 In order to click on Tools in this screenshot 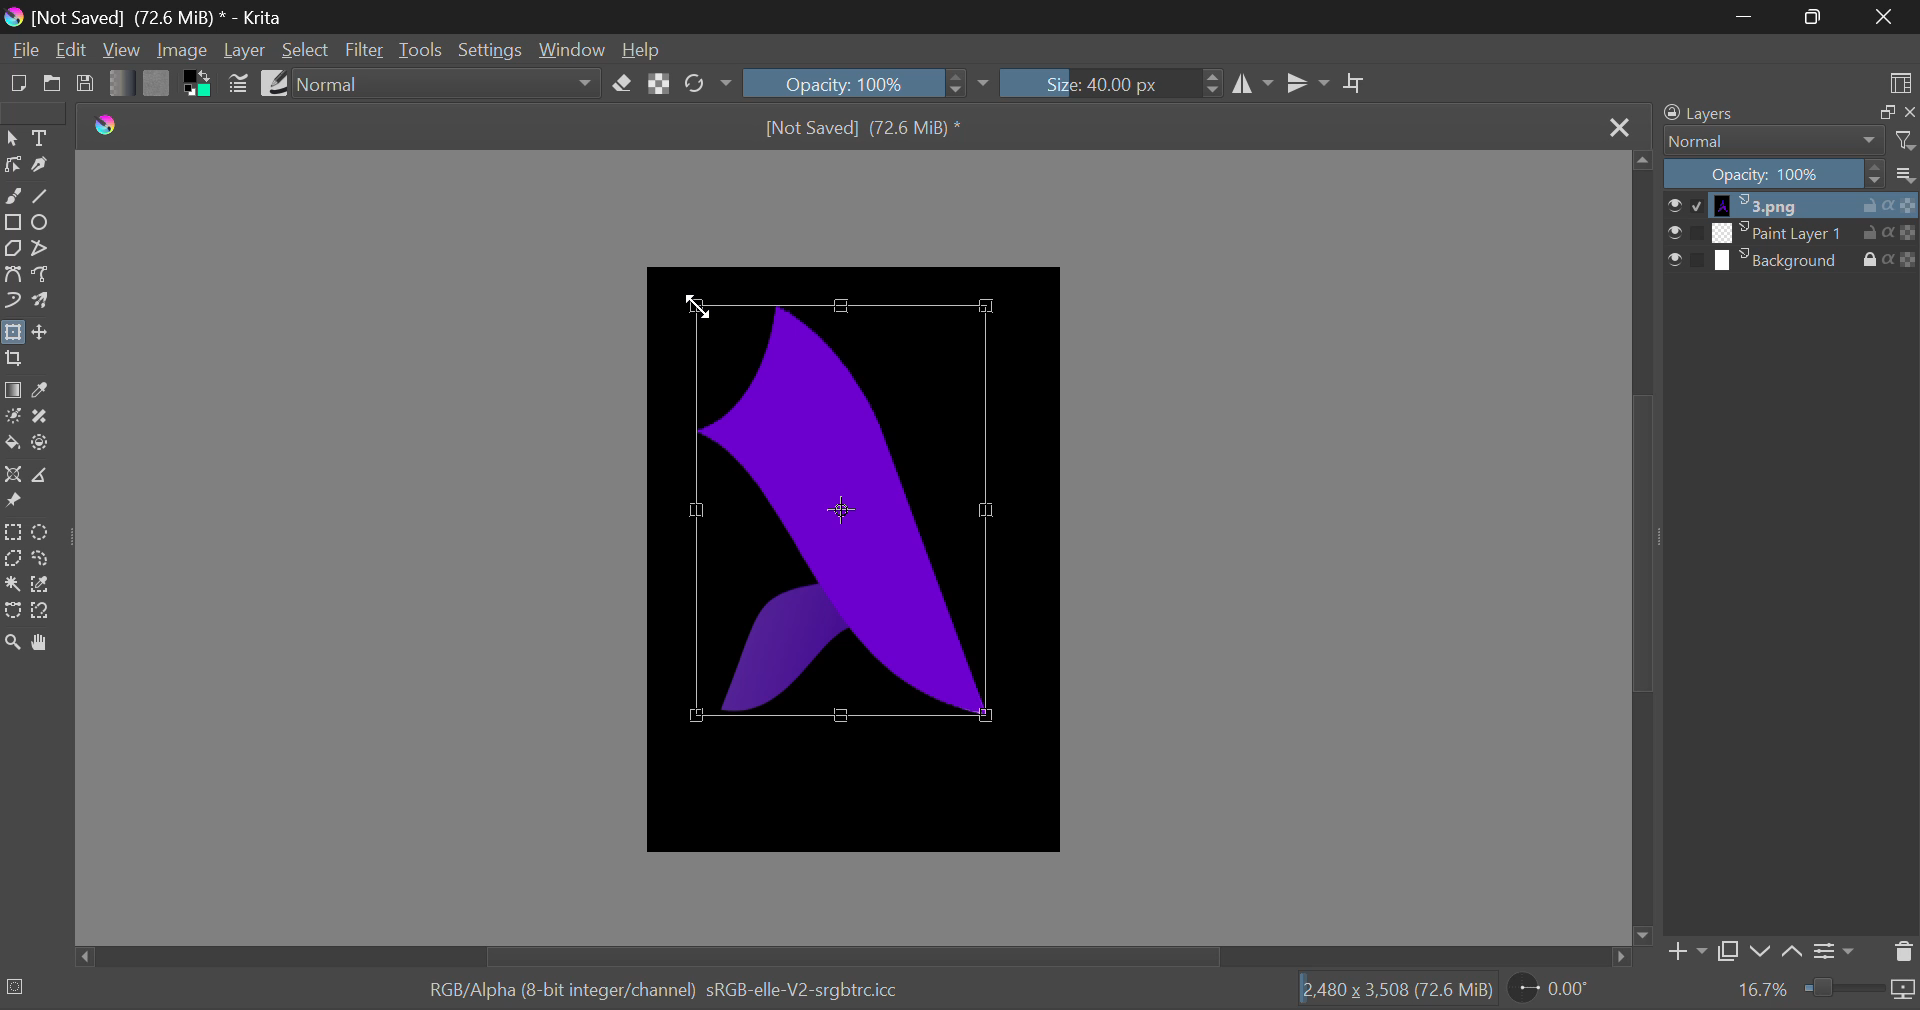, I will do `click(424, 50)`.